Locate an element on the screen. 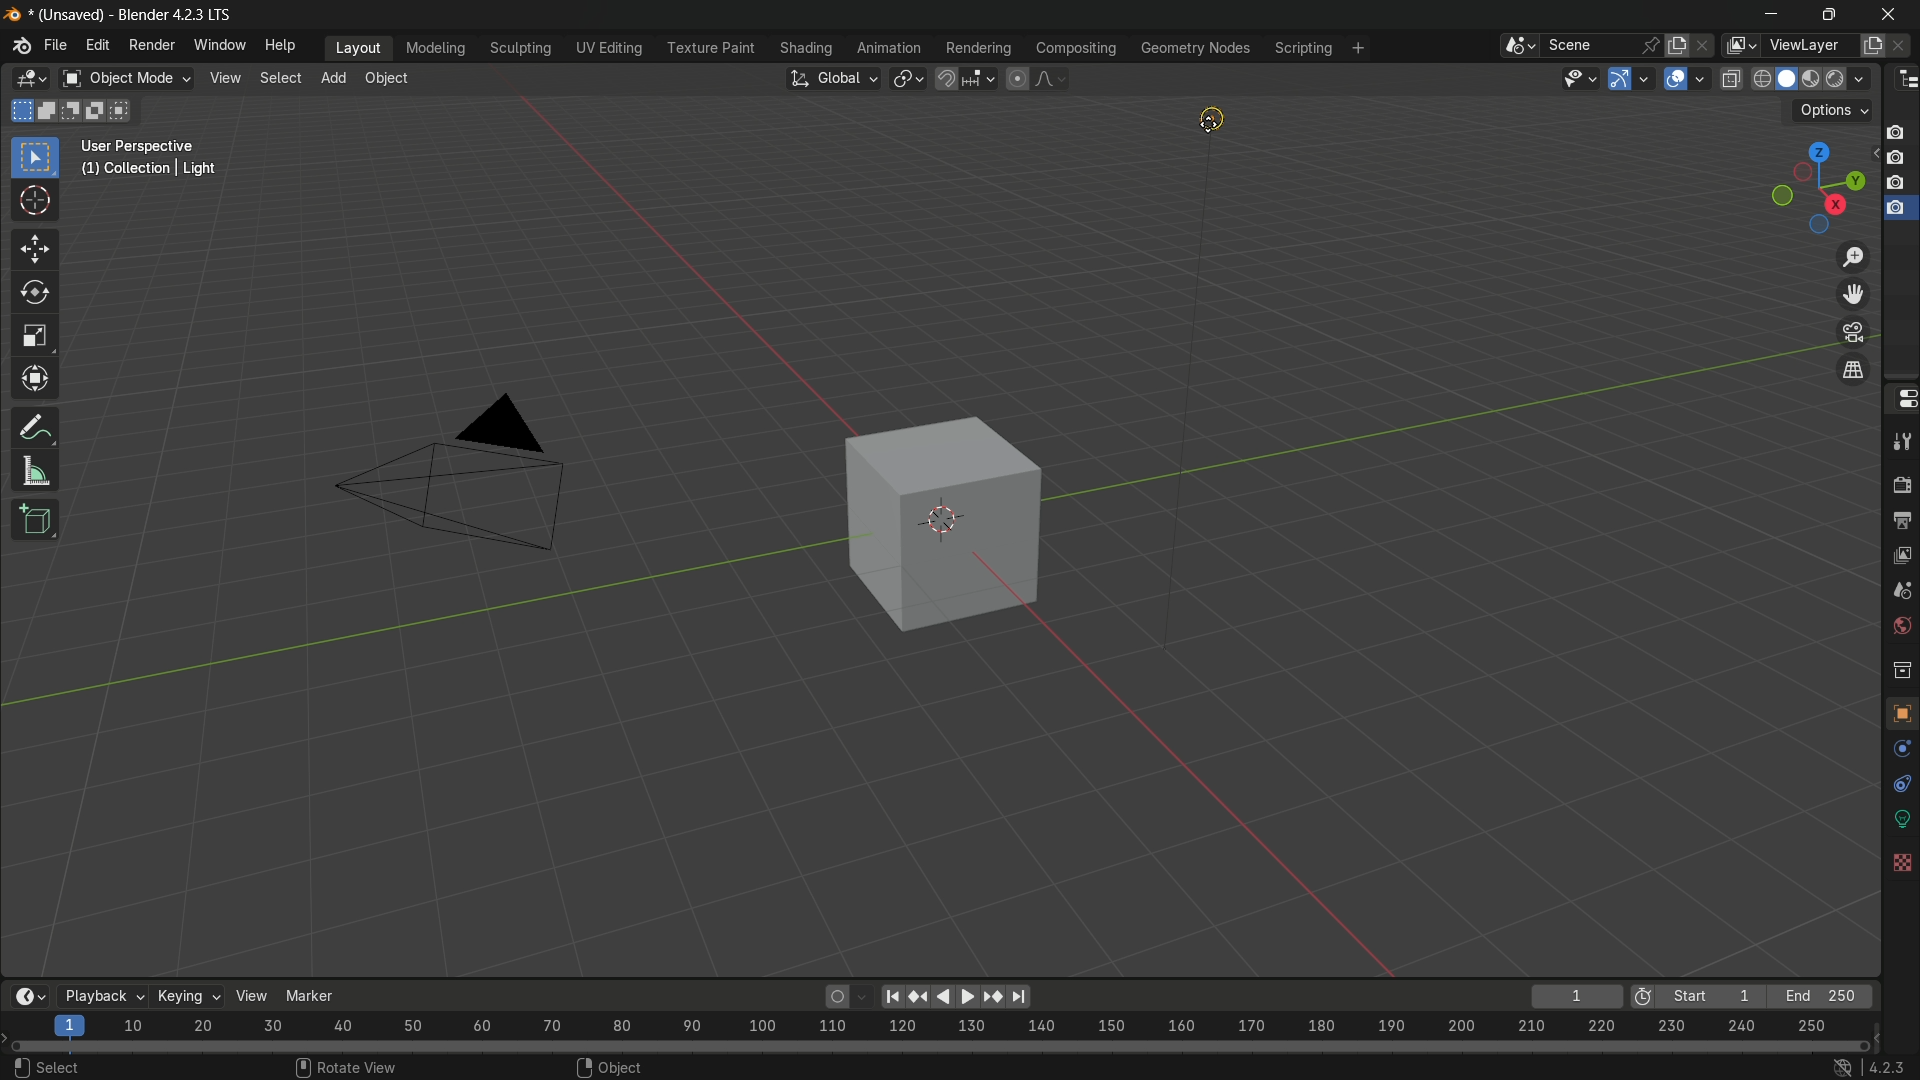 This screenshot has height=1080, width=1920. view layer is located at coordinates (1902, 554).